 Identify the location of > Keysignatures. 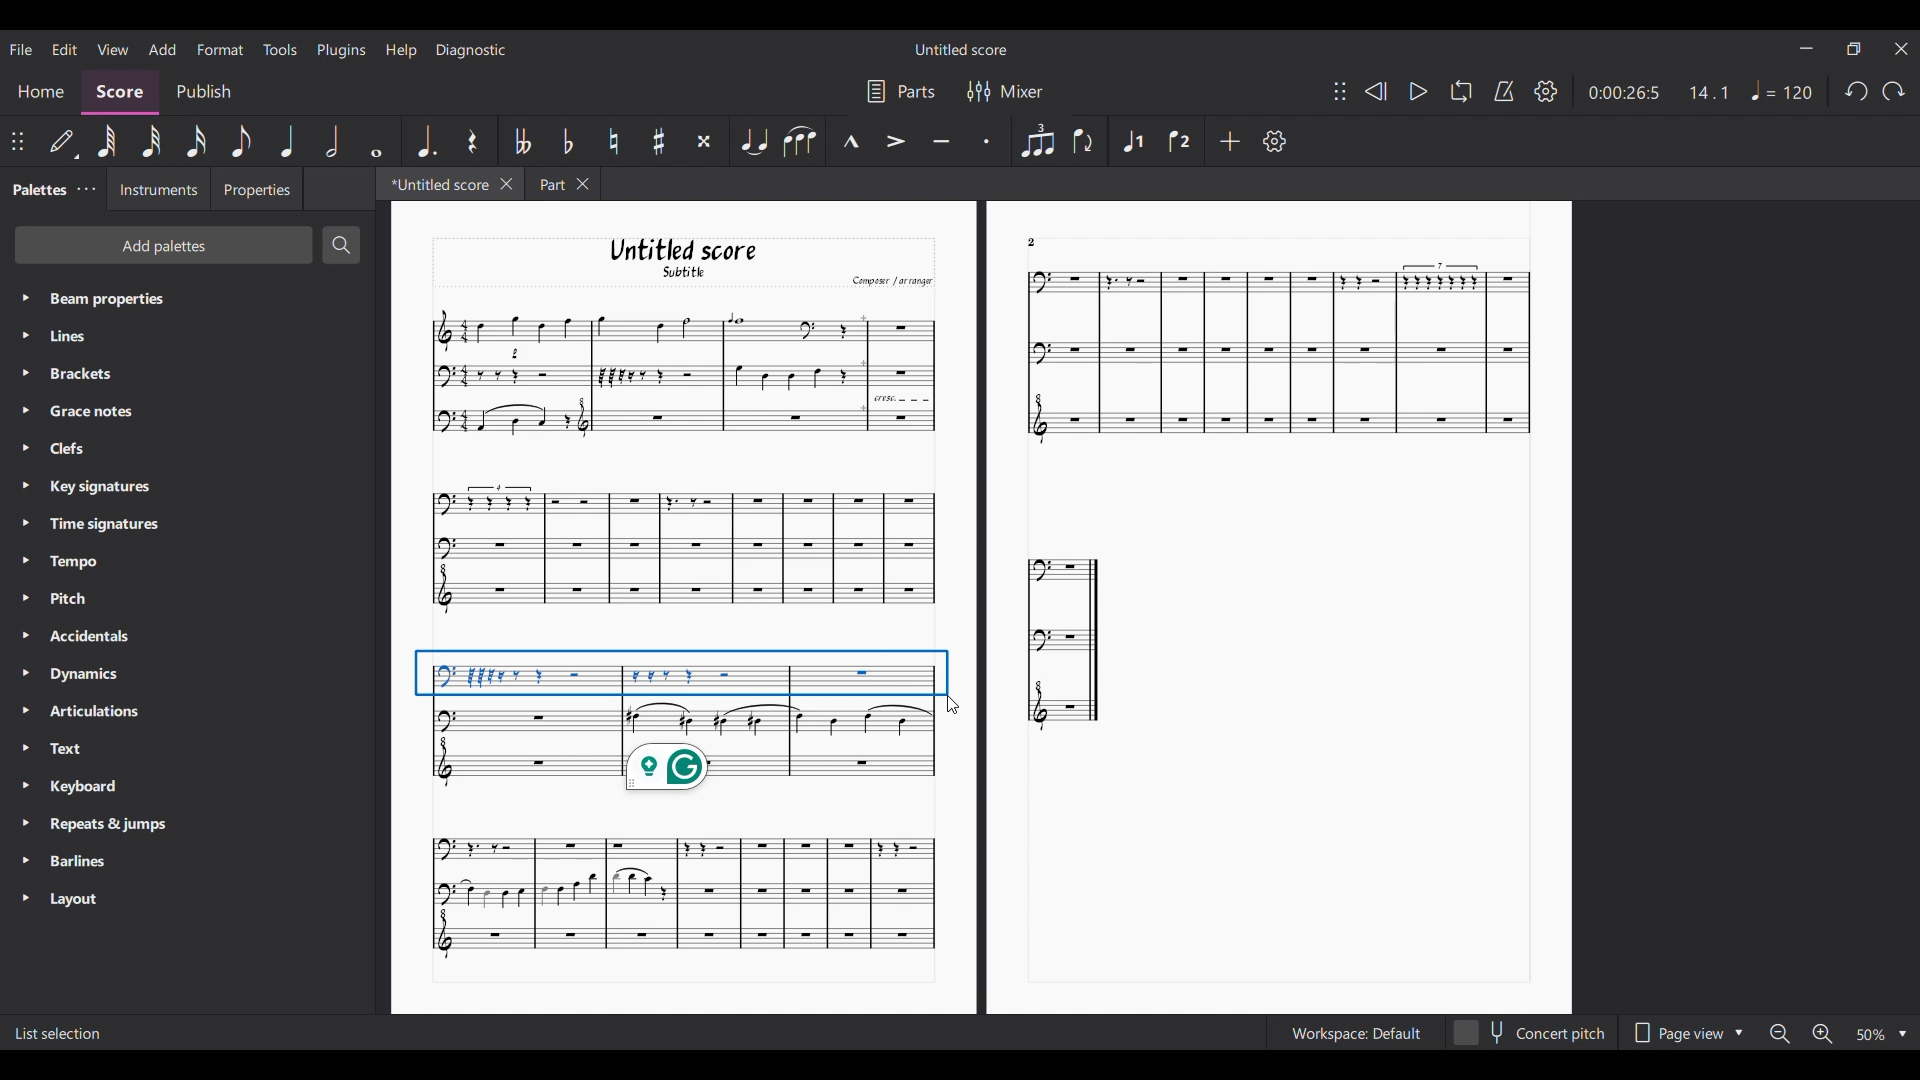
(88, 484).